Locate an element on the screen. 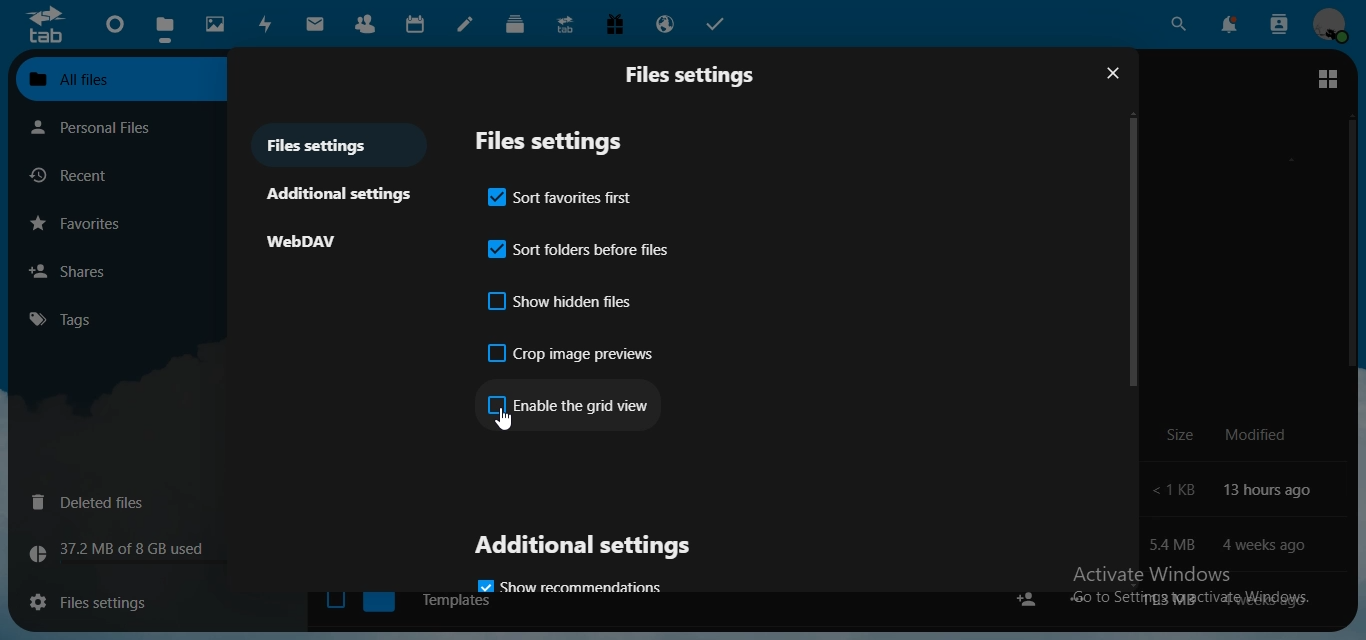  show recommendations is located at coordinates (575, 585).